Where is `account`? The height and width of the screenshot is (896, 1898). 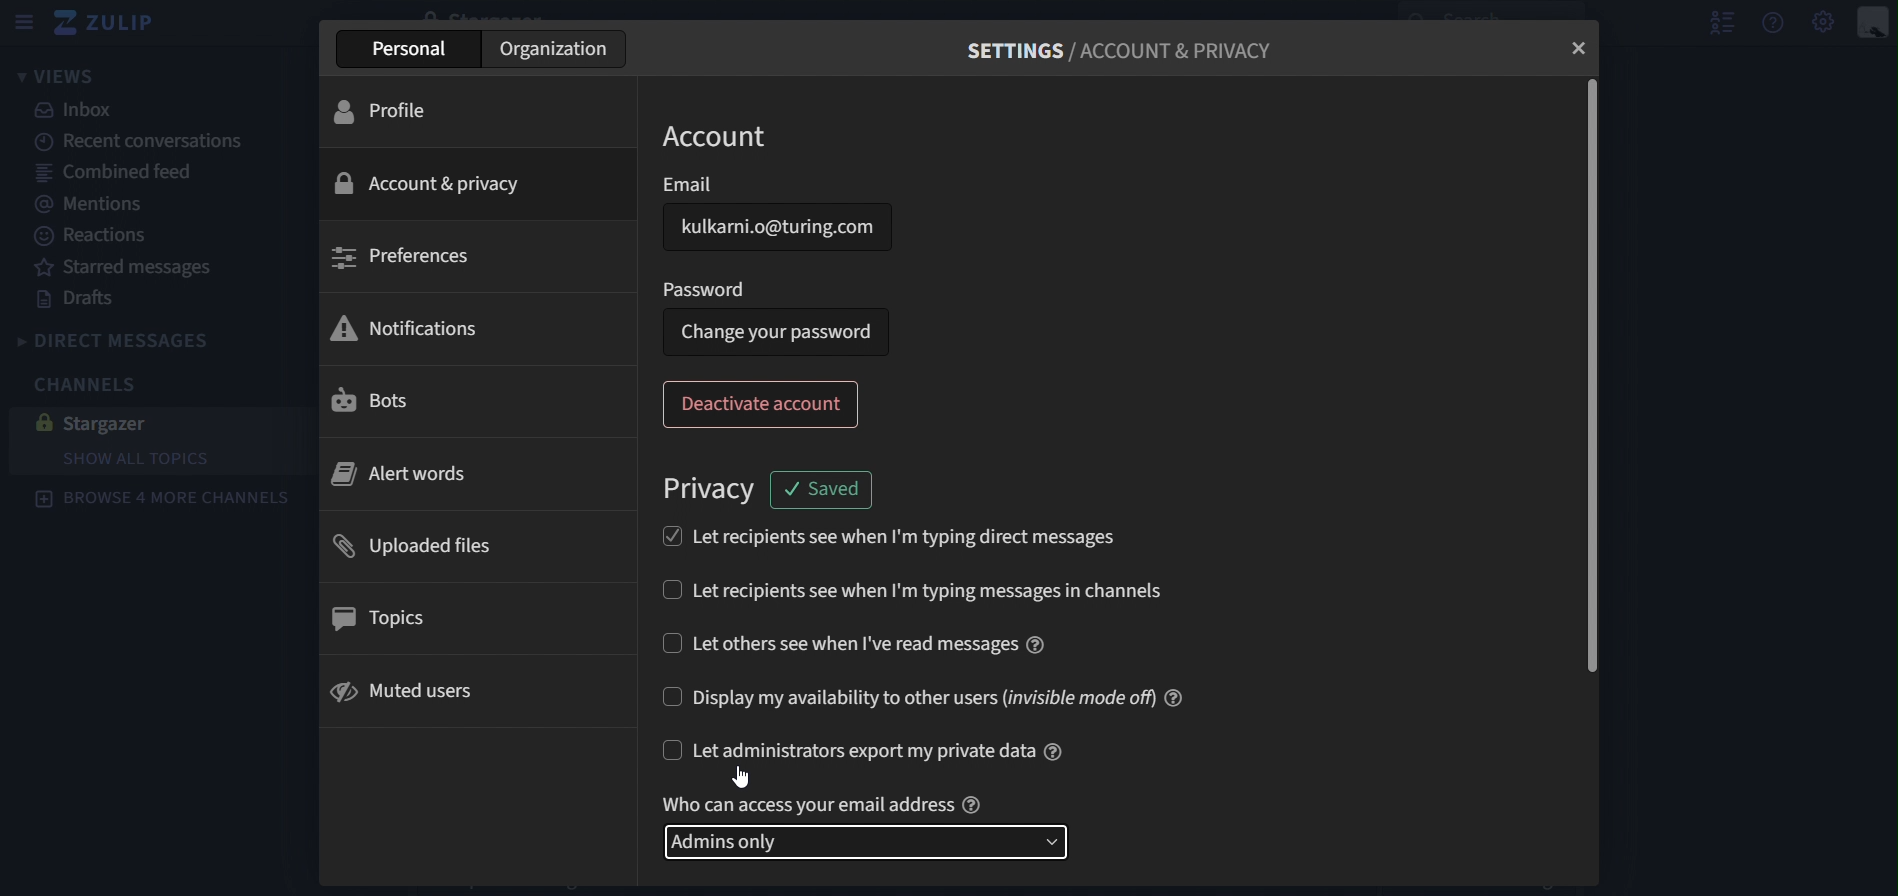 account is located at coordinates (724, 136).